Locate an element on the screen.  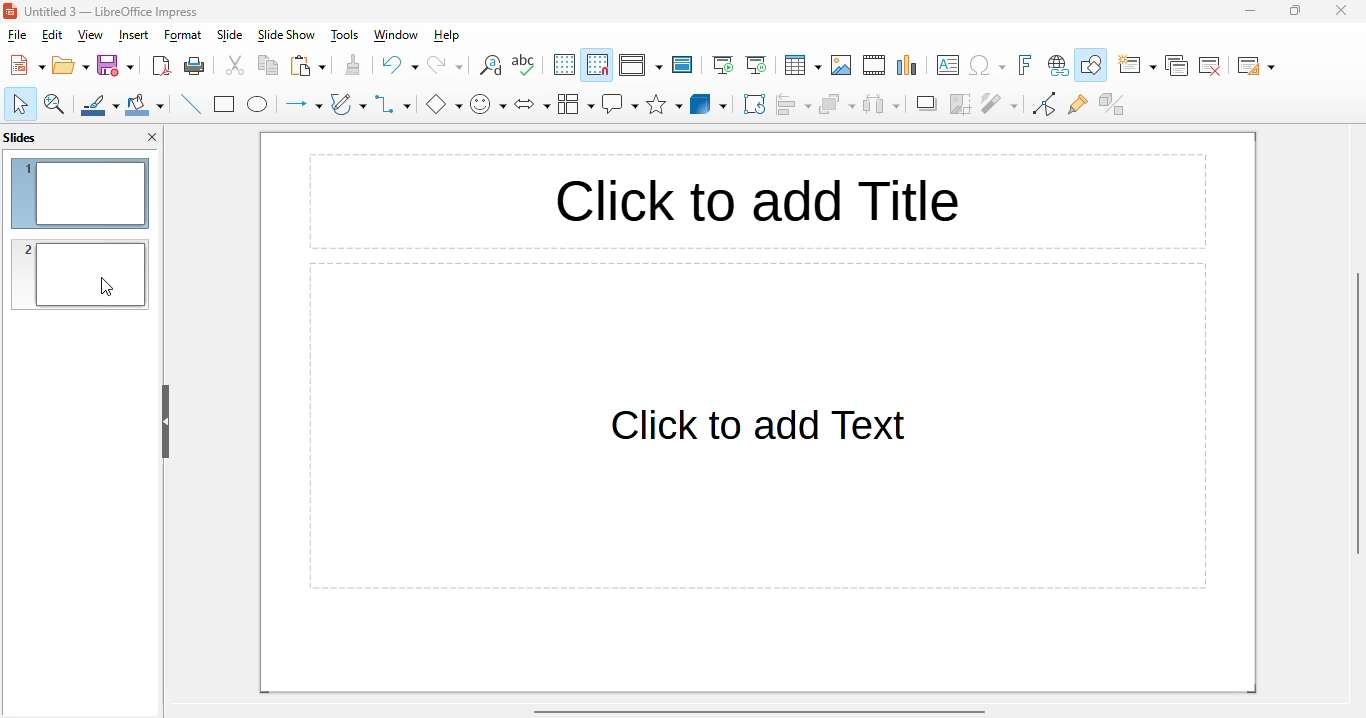
filter is located at coordinates (999, 103).